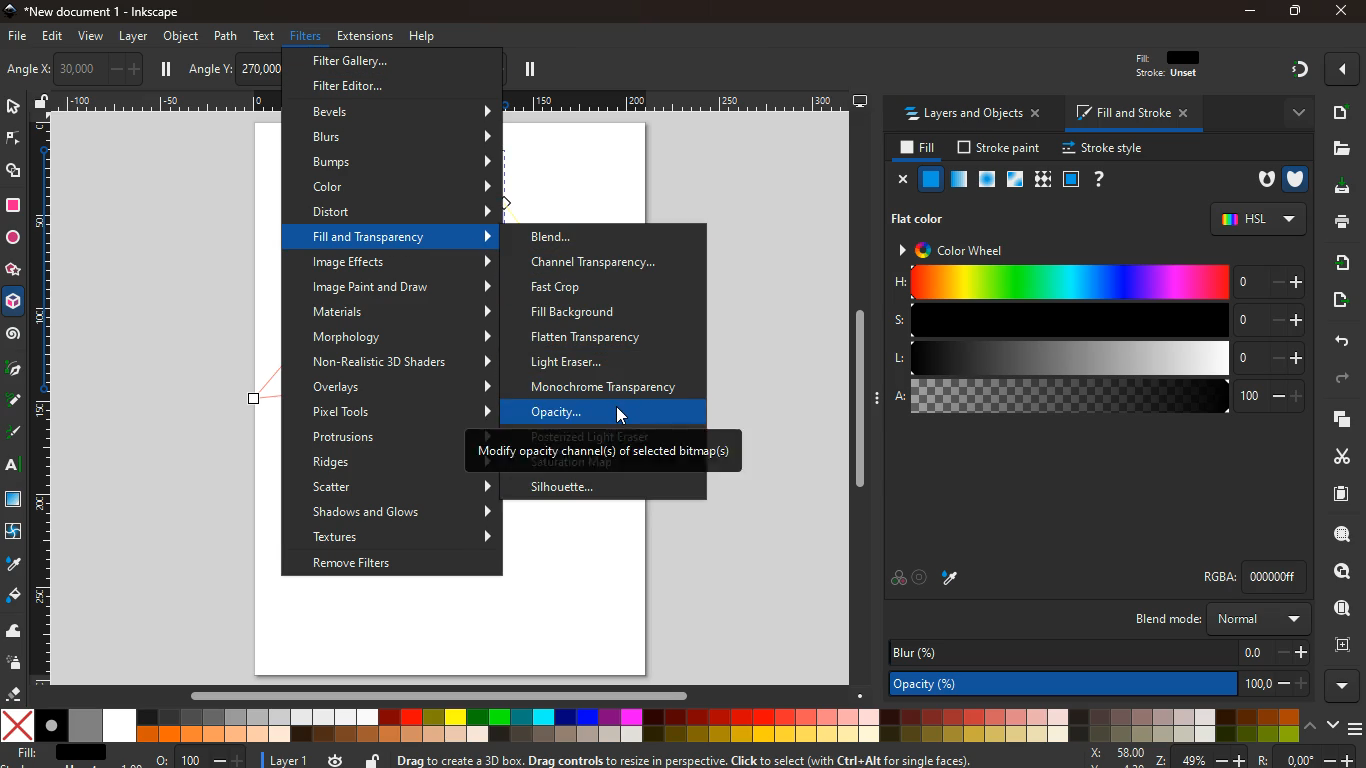  What do you see at coordinates (594, 287) in the screenshot?
I see `fast crop` at bounding box center [594, 287].